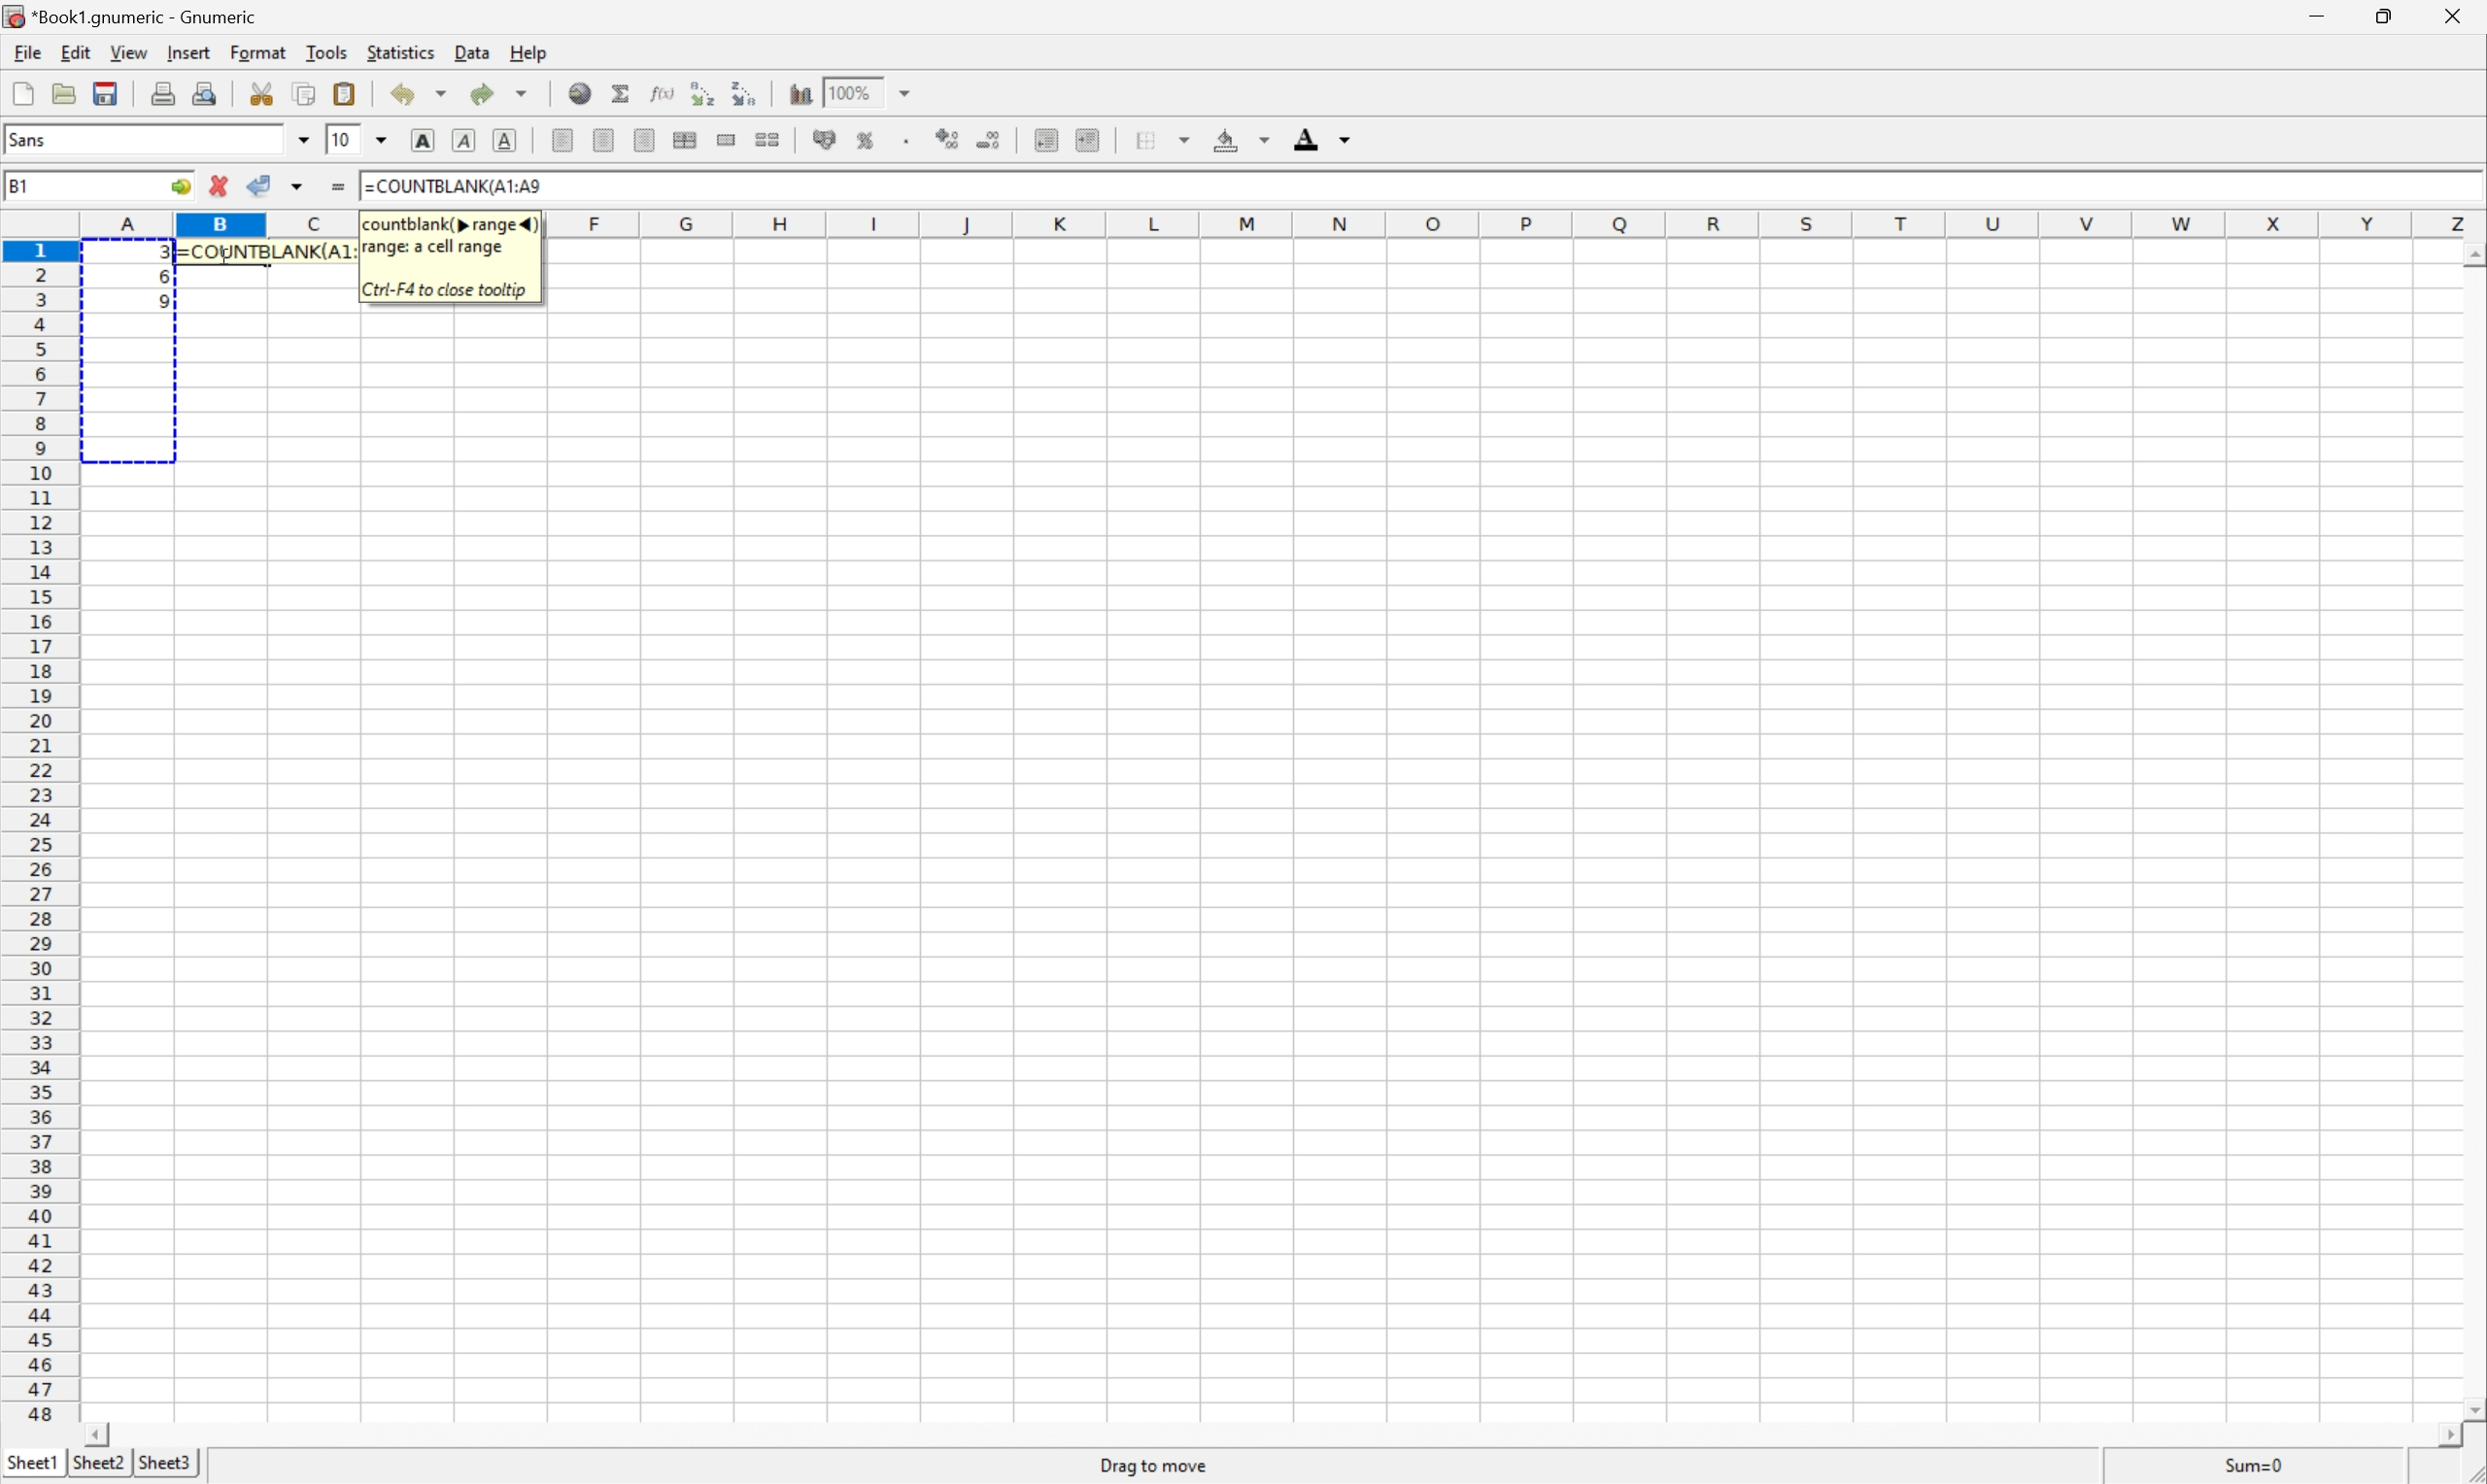 The width and height of the screenshot is (2487, 1484). What do you see at coordinates (22, 184) in the screenshot?
I see `B1` at bounding box center [22, 184].